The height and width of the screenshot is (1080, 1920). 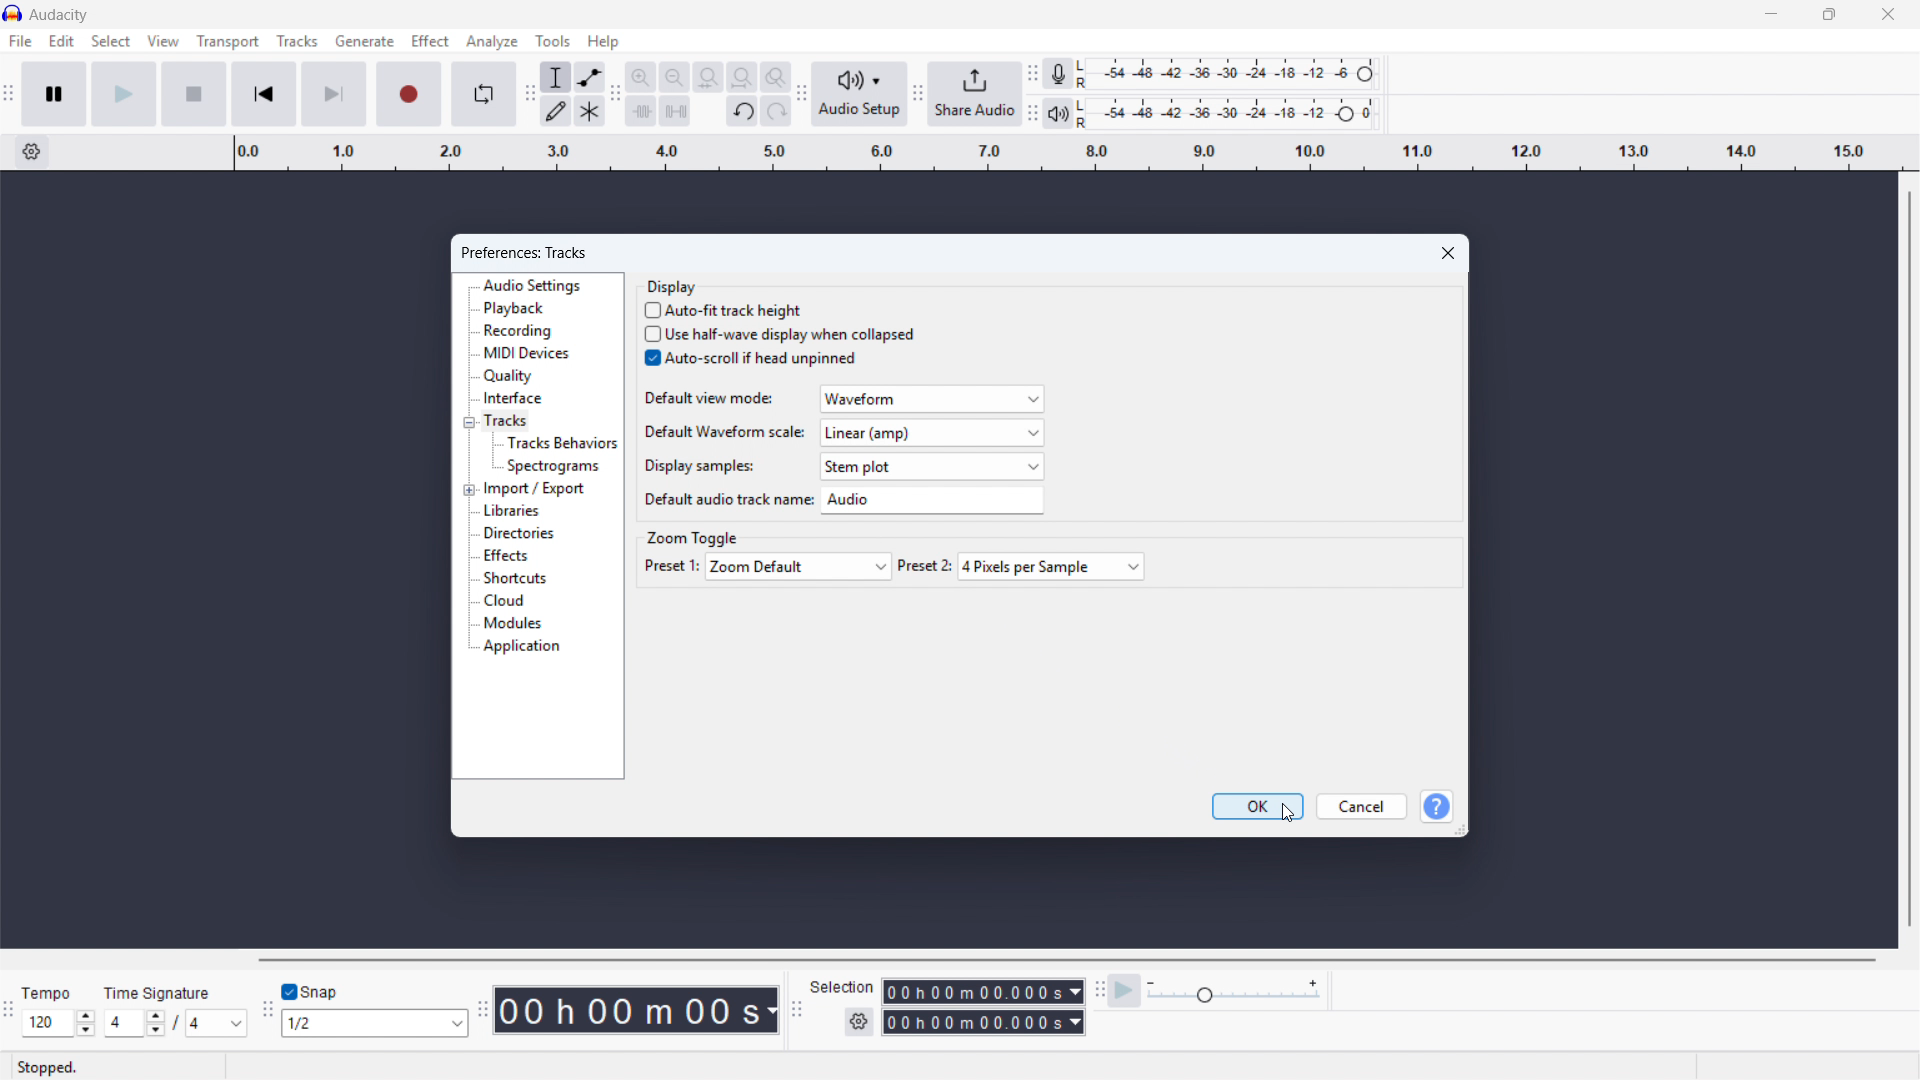 What do you see at coordinates (63, 42) in the screenshot?
I see `edit` at bounding box center [63, 42].